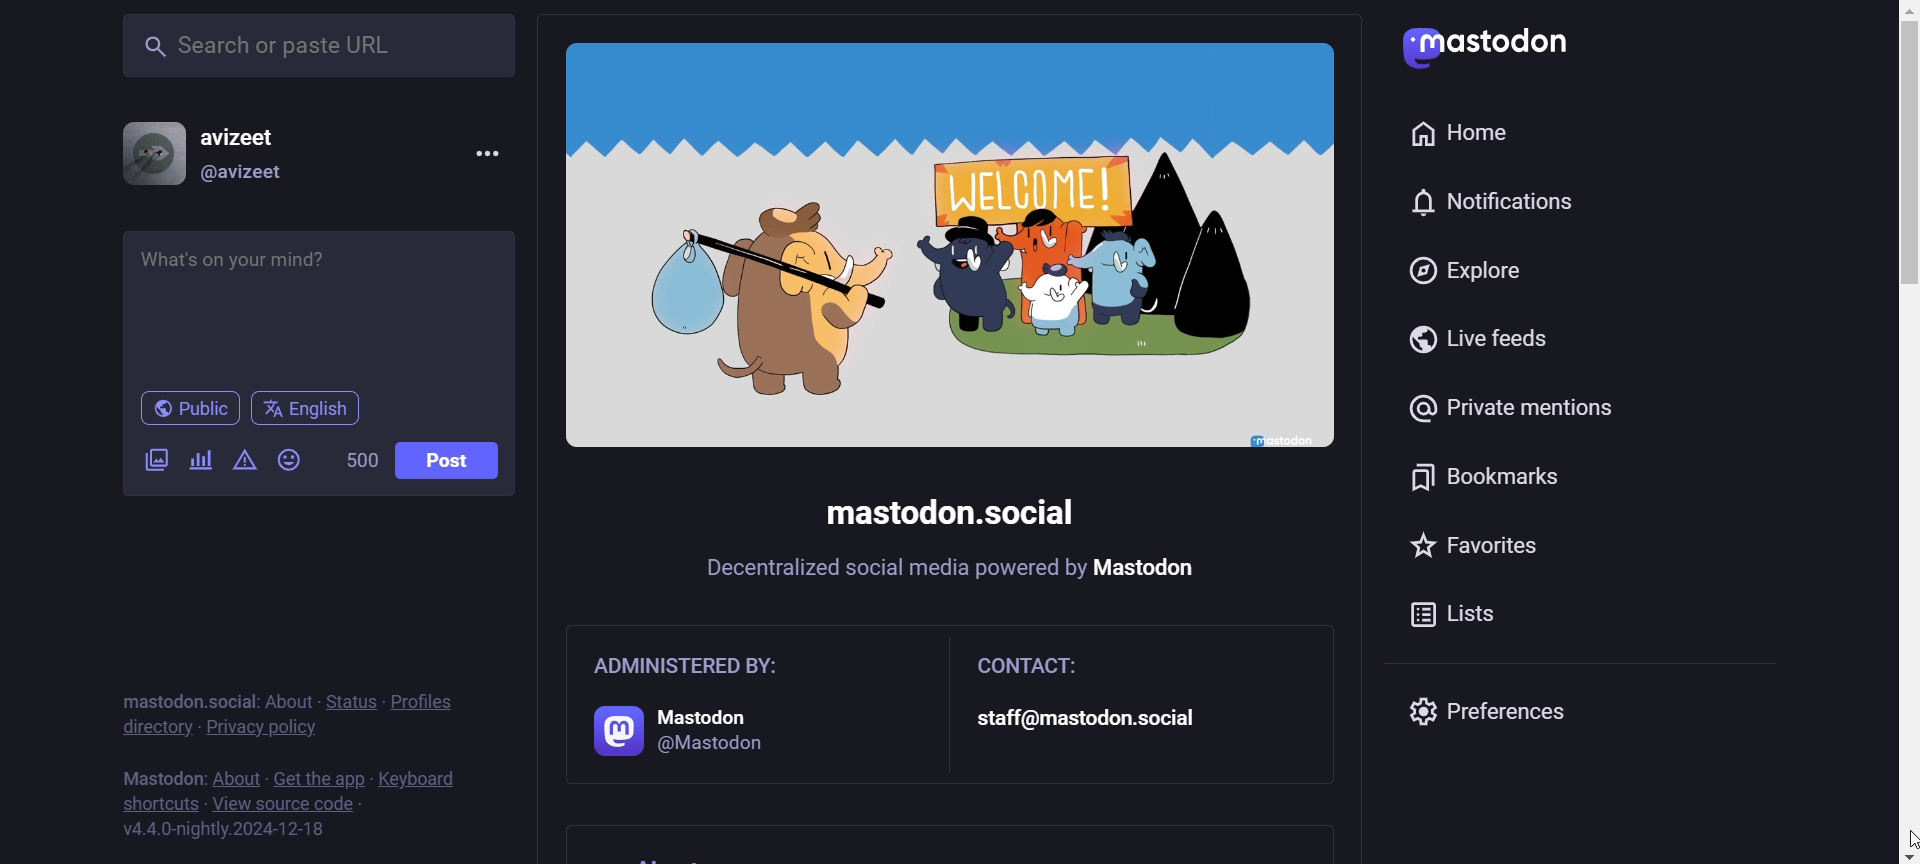  I want to click on mastodon, so click(1149, 568).